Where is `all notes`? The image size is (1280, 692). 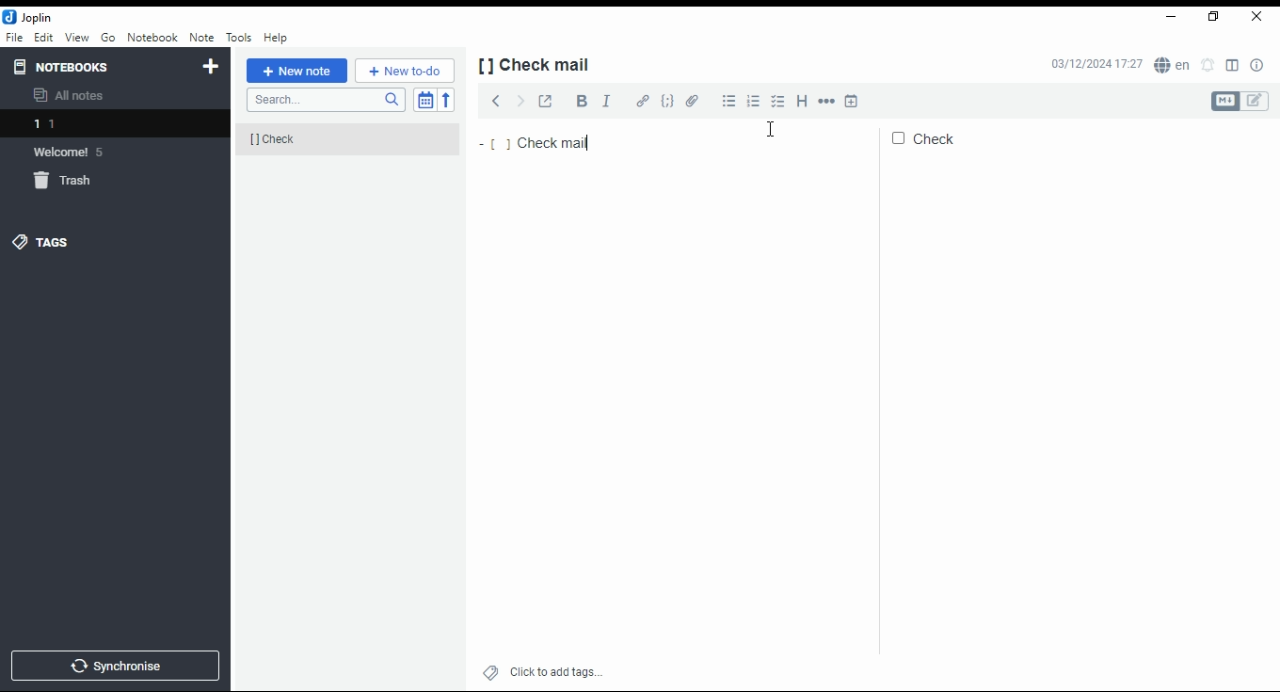 all notes is located at coordinates (71, 95).